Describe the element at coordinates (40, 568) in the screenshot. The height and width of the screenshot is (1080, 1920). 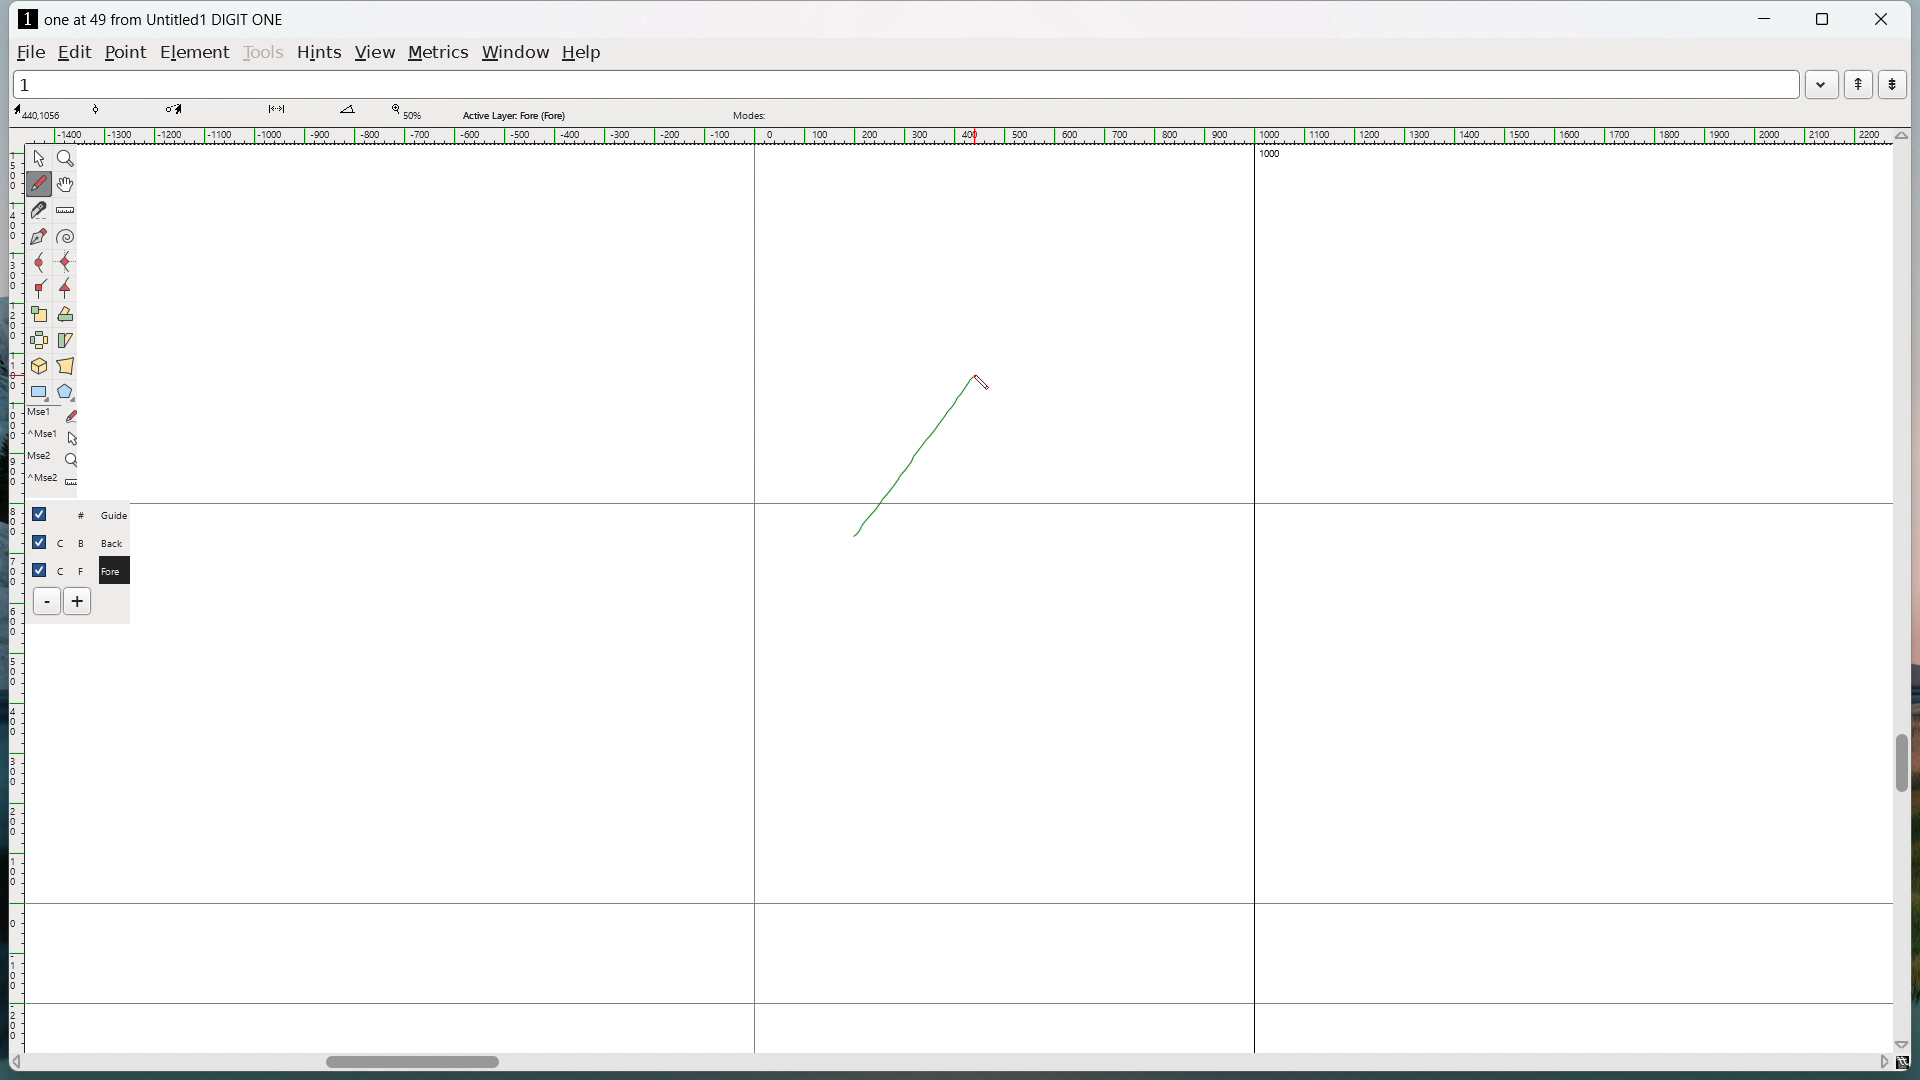
I see `checkbox` at that location.